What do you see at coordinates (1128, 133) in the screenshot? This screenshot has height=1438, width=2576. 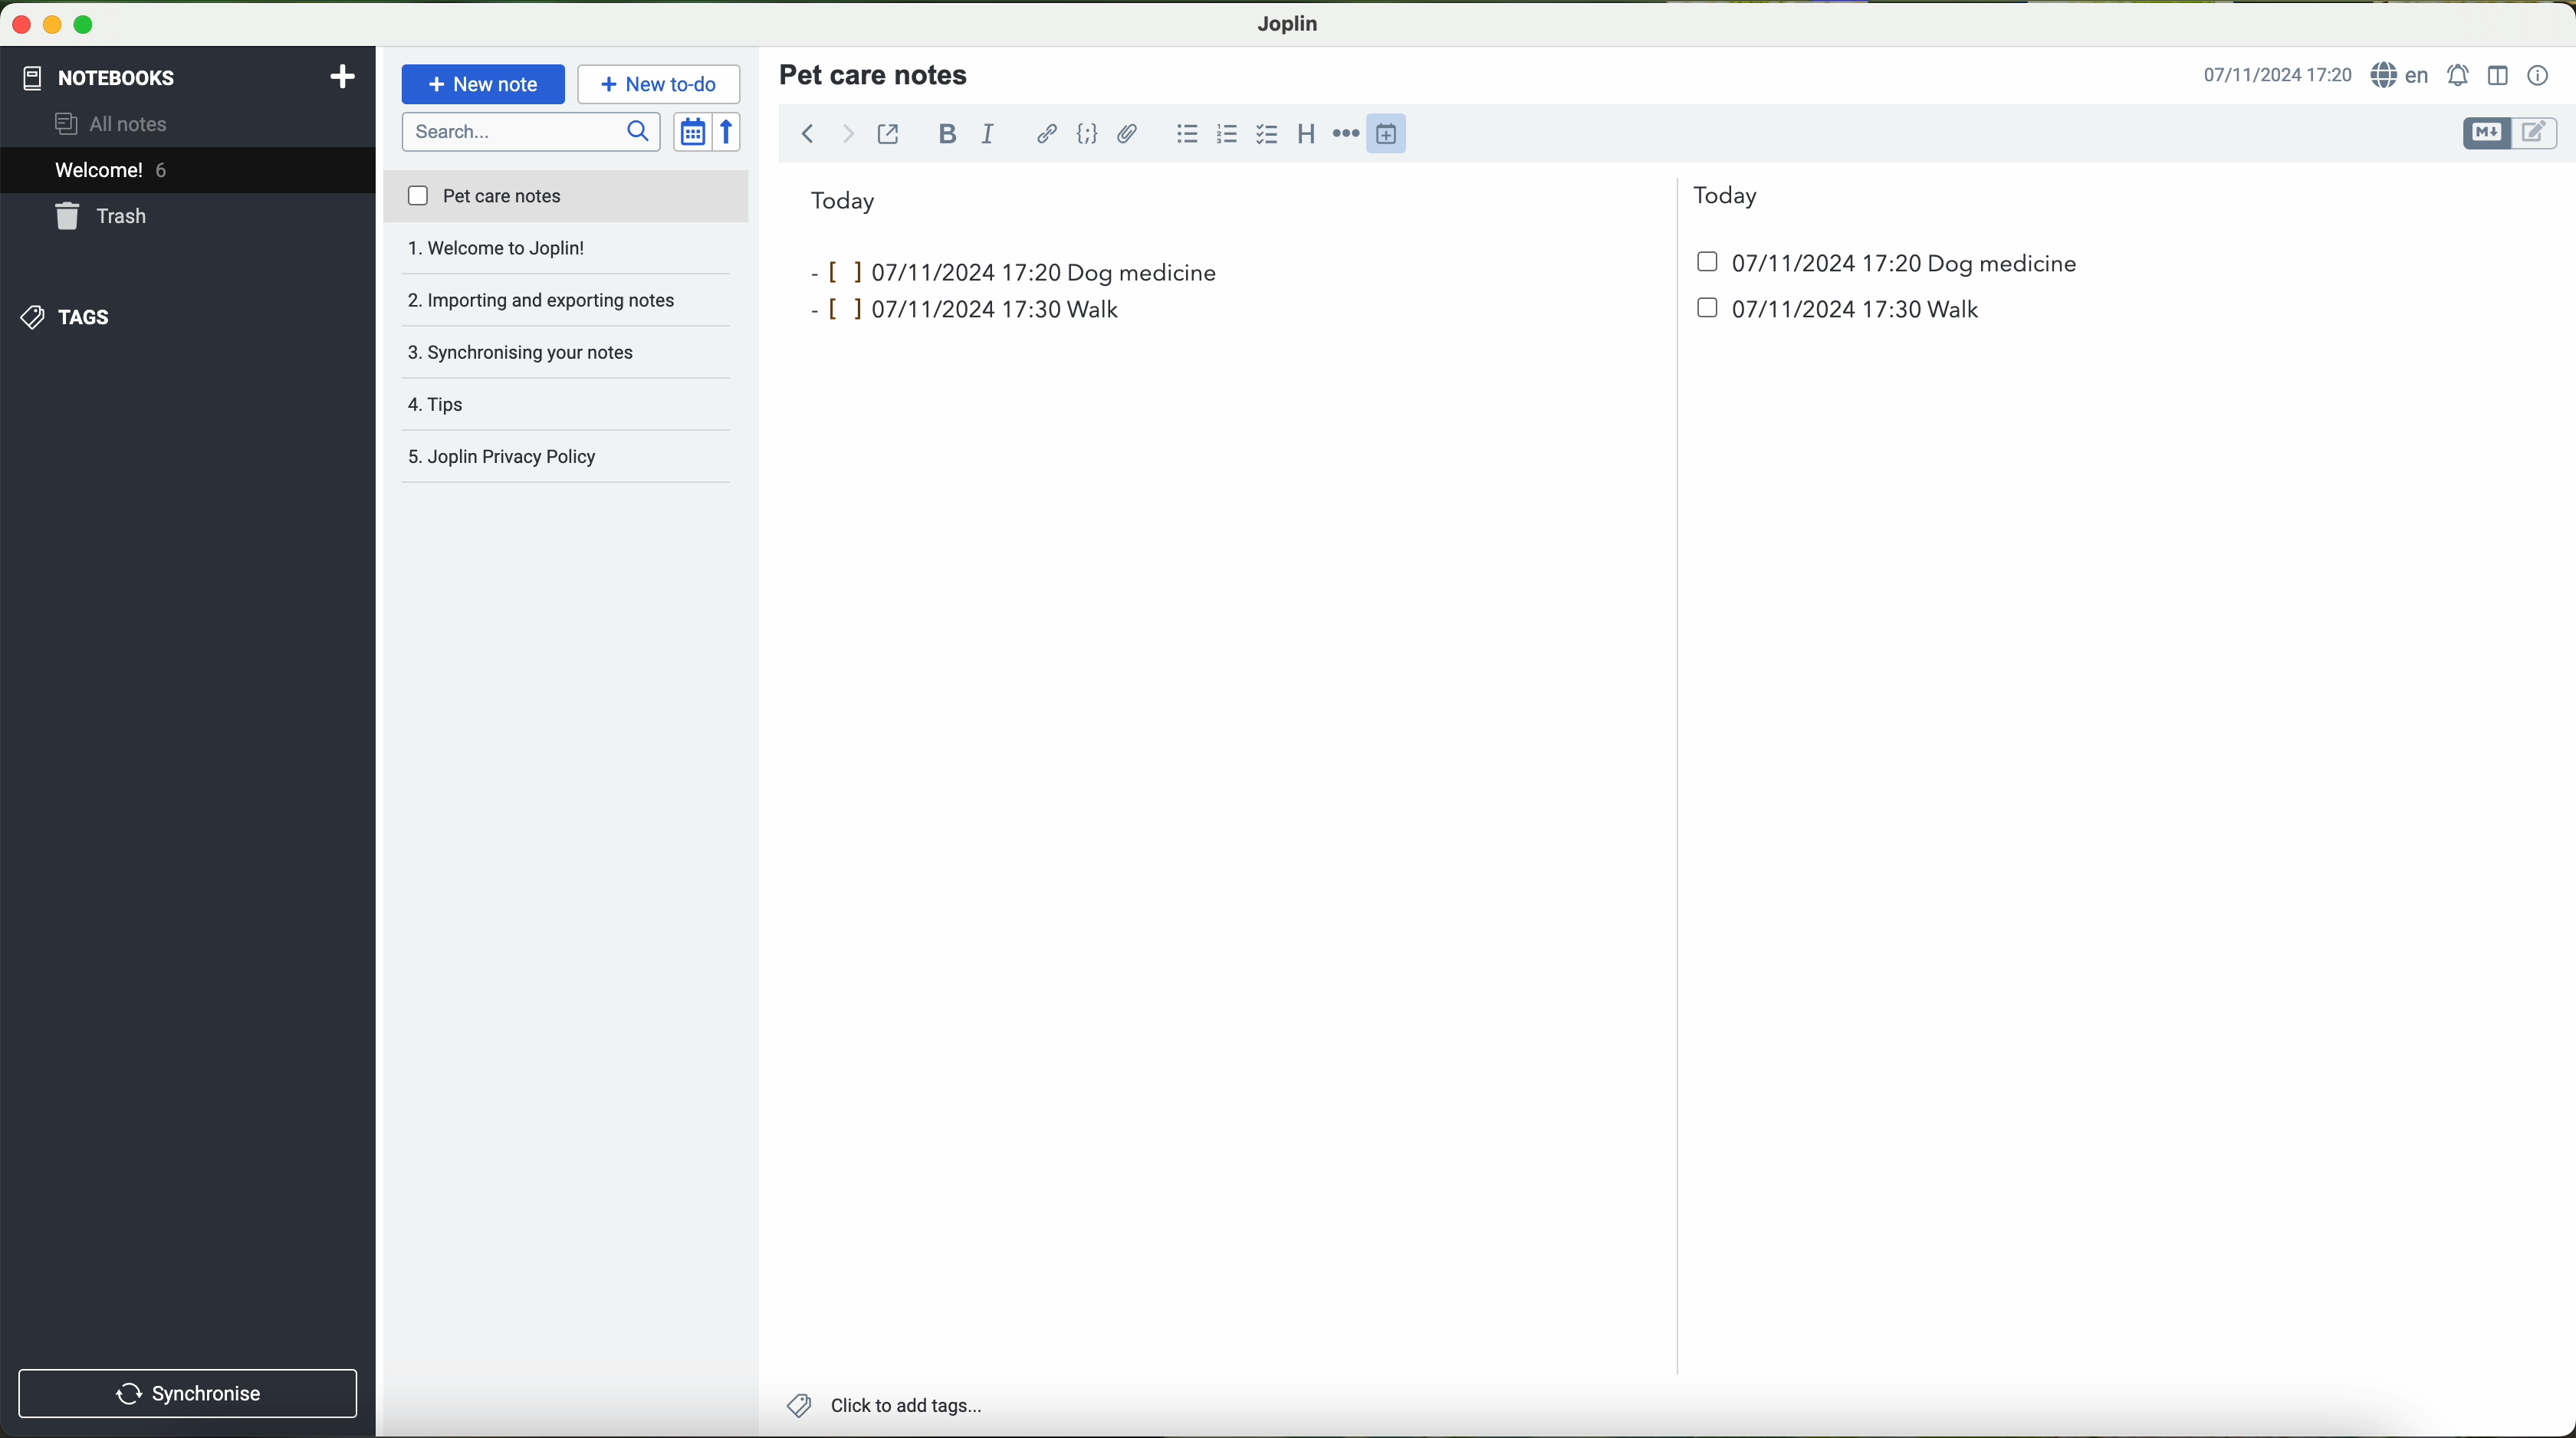 I see `attach file` at bounding box center [1128, 133].